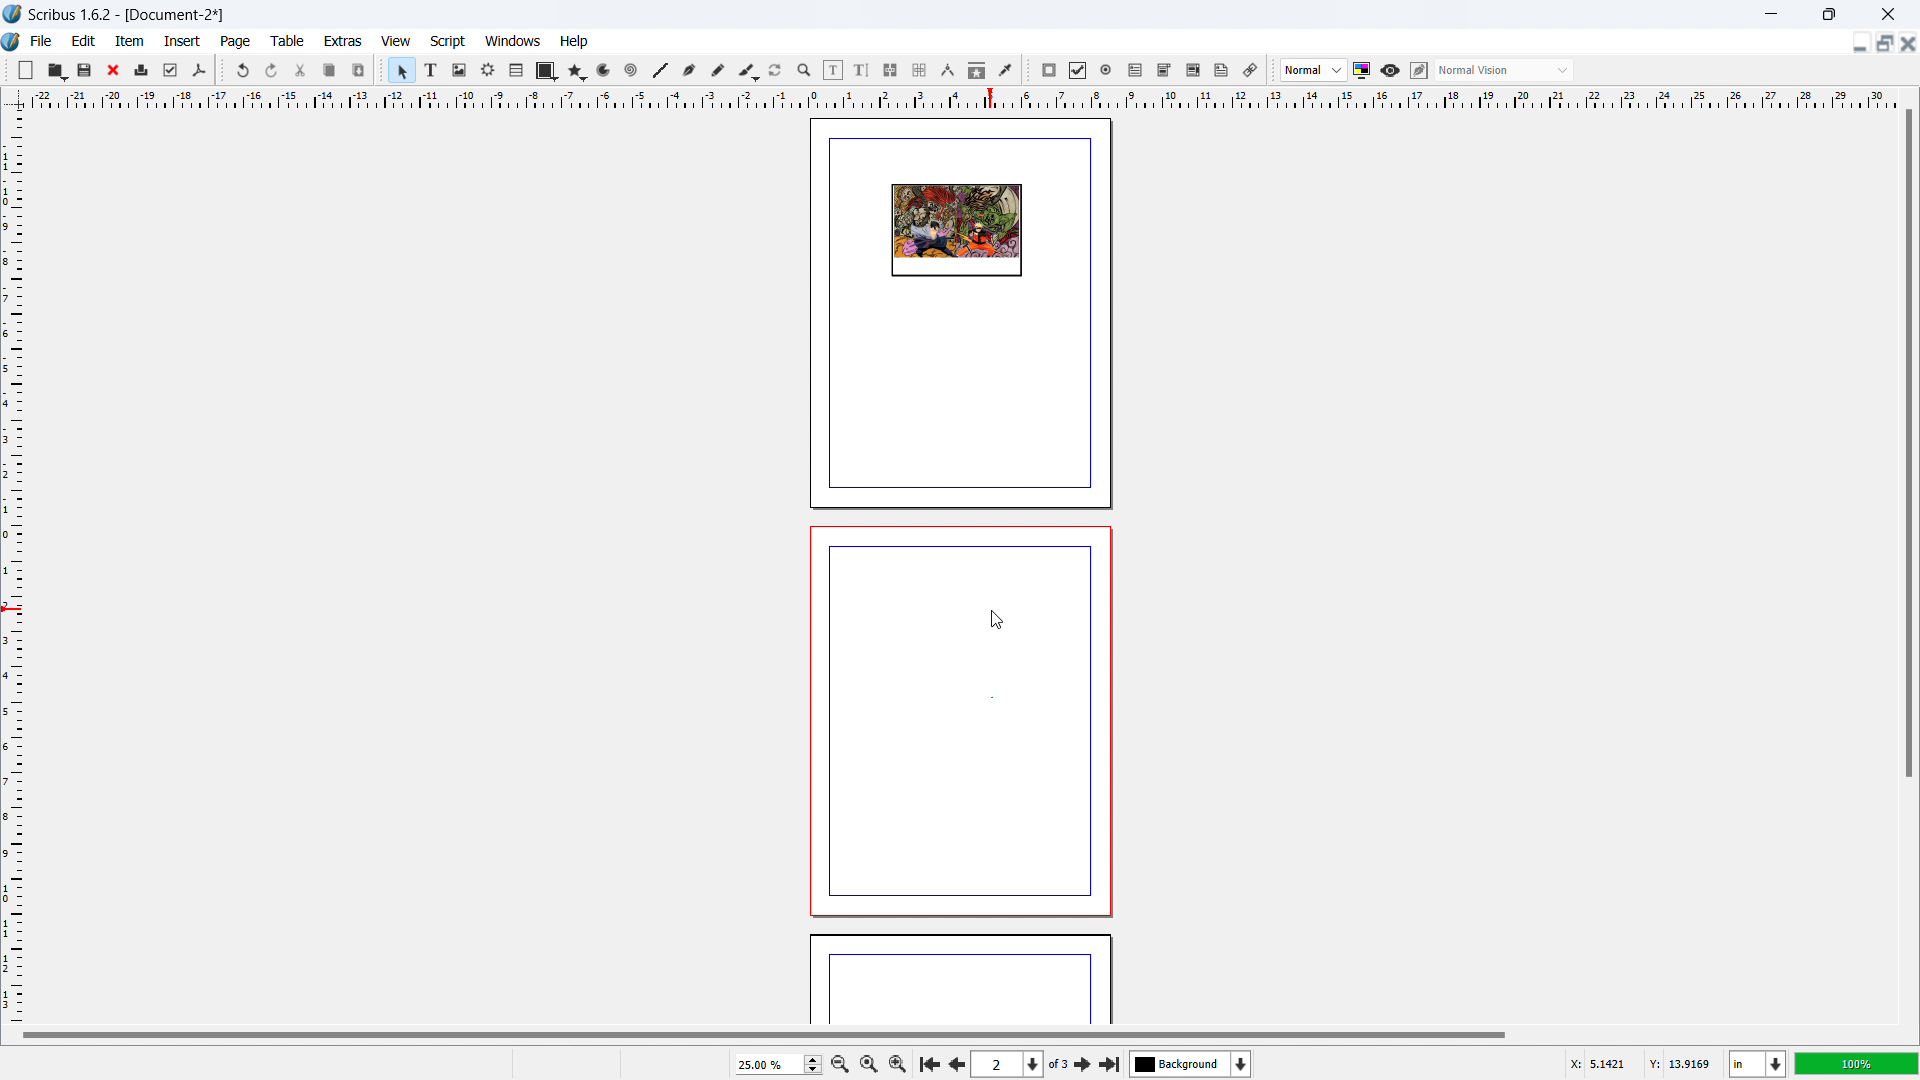 This screenshot has height=1080, width=1920. Describe the element at coordinates (659, 71) in the screenshot. I see `line` at that location.